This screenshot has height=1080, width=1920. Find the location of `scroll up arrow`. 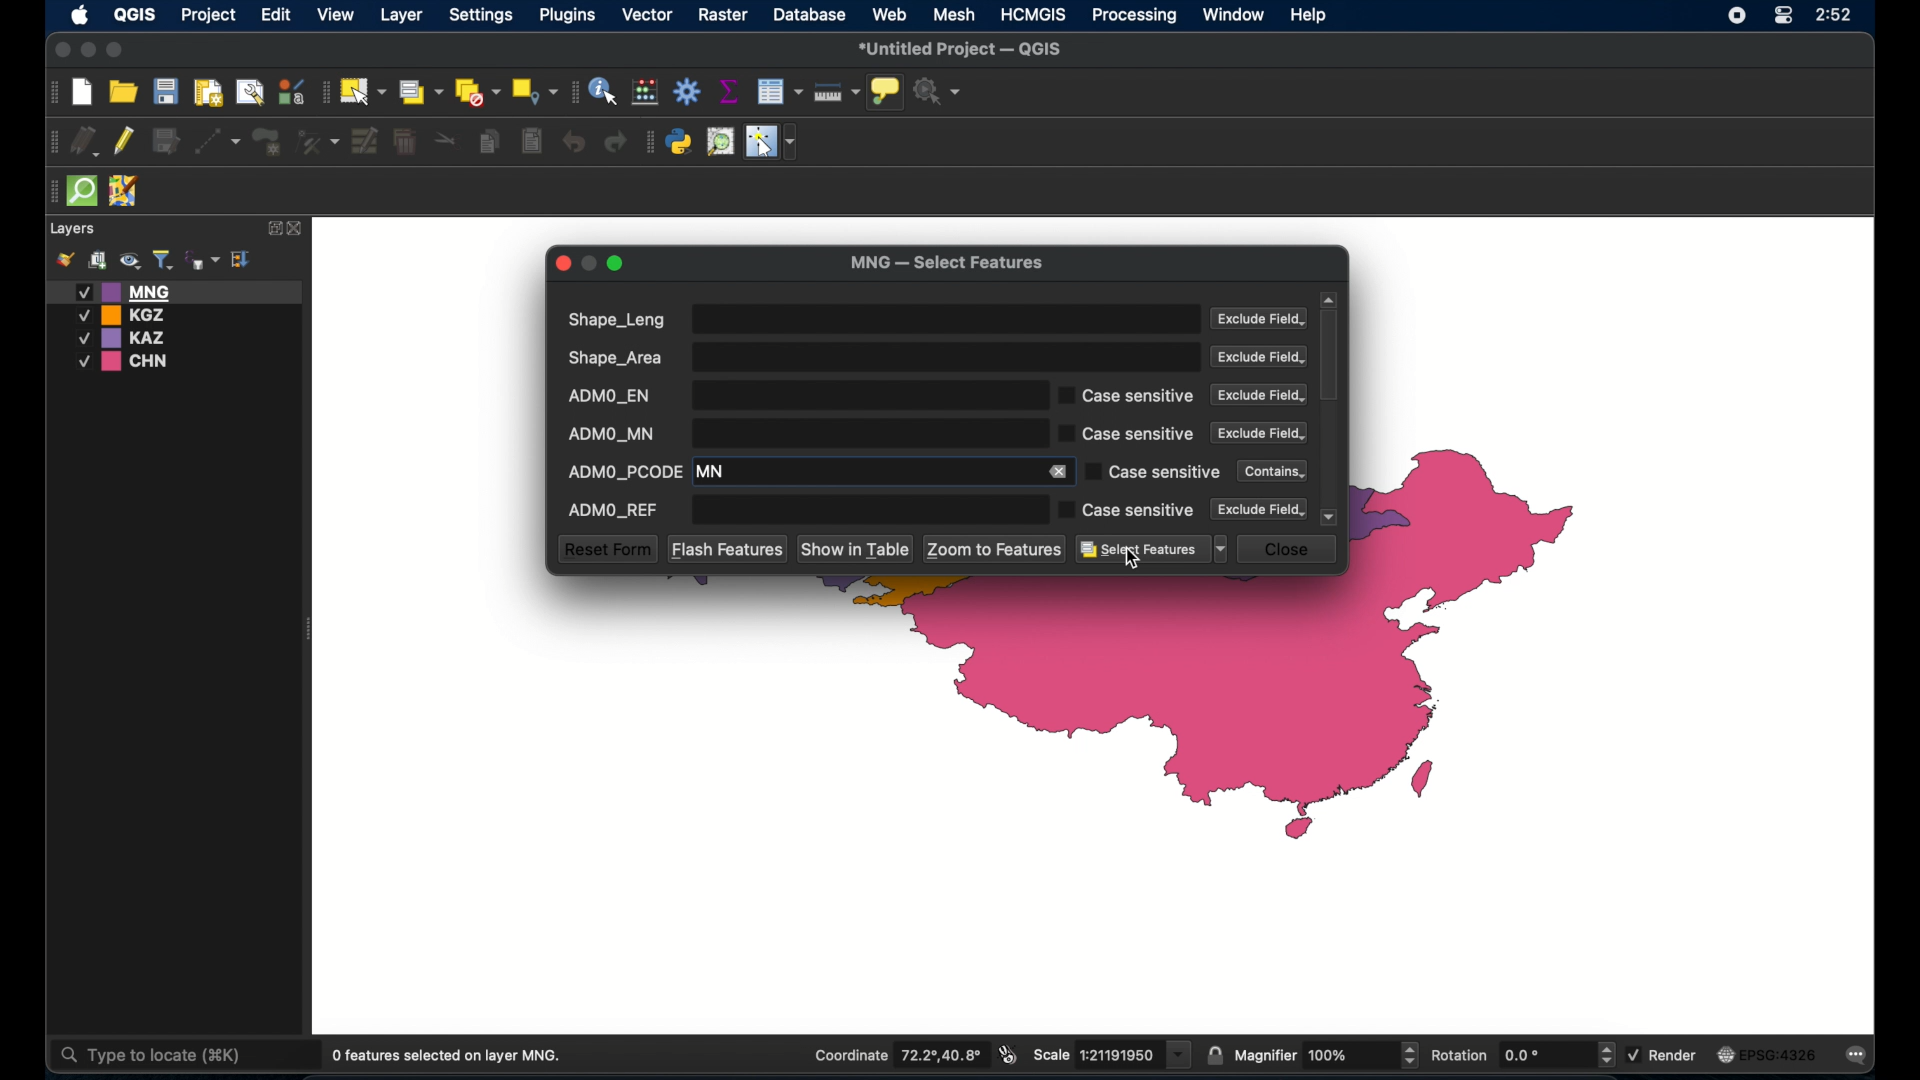

scroll up arrow is located at coordinates (1329, 299).